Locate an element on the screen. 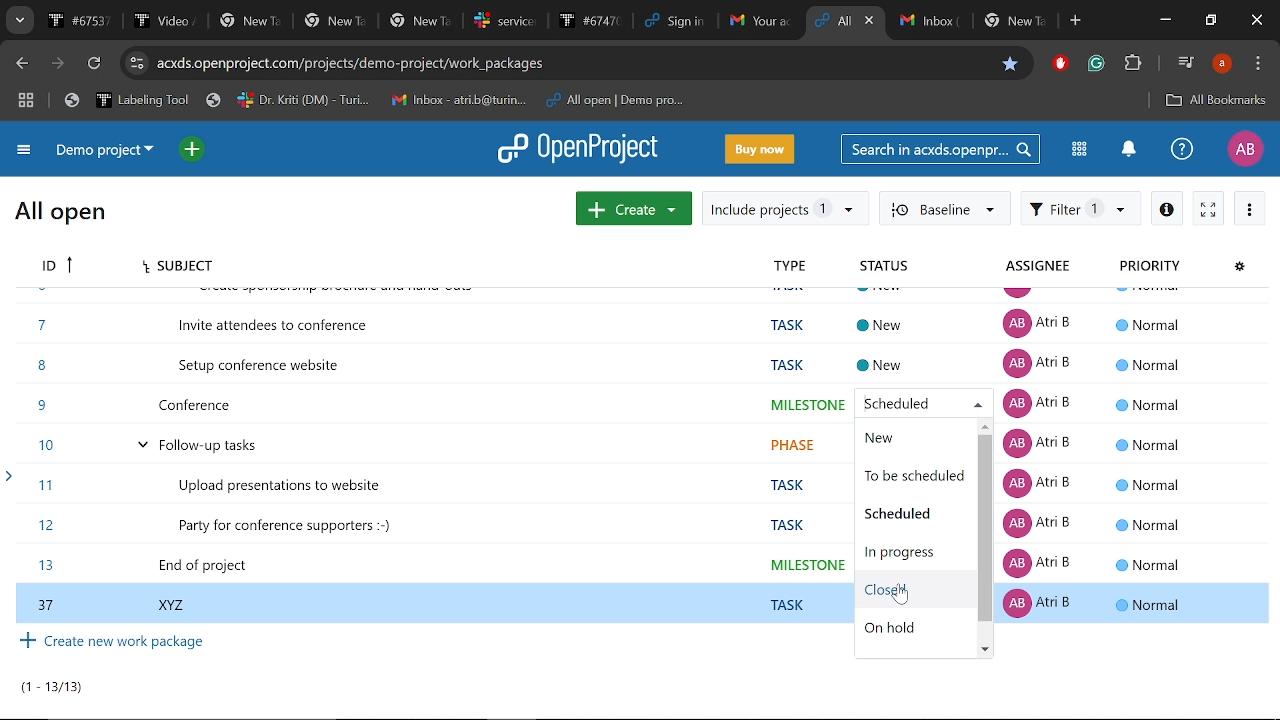 The height and width of the screenshot is (720, 1280). Search in acxds.openproject is located at coordinates (942, 148).